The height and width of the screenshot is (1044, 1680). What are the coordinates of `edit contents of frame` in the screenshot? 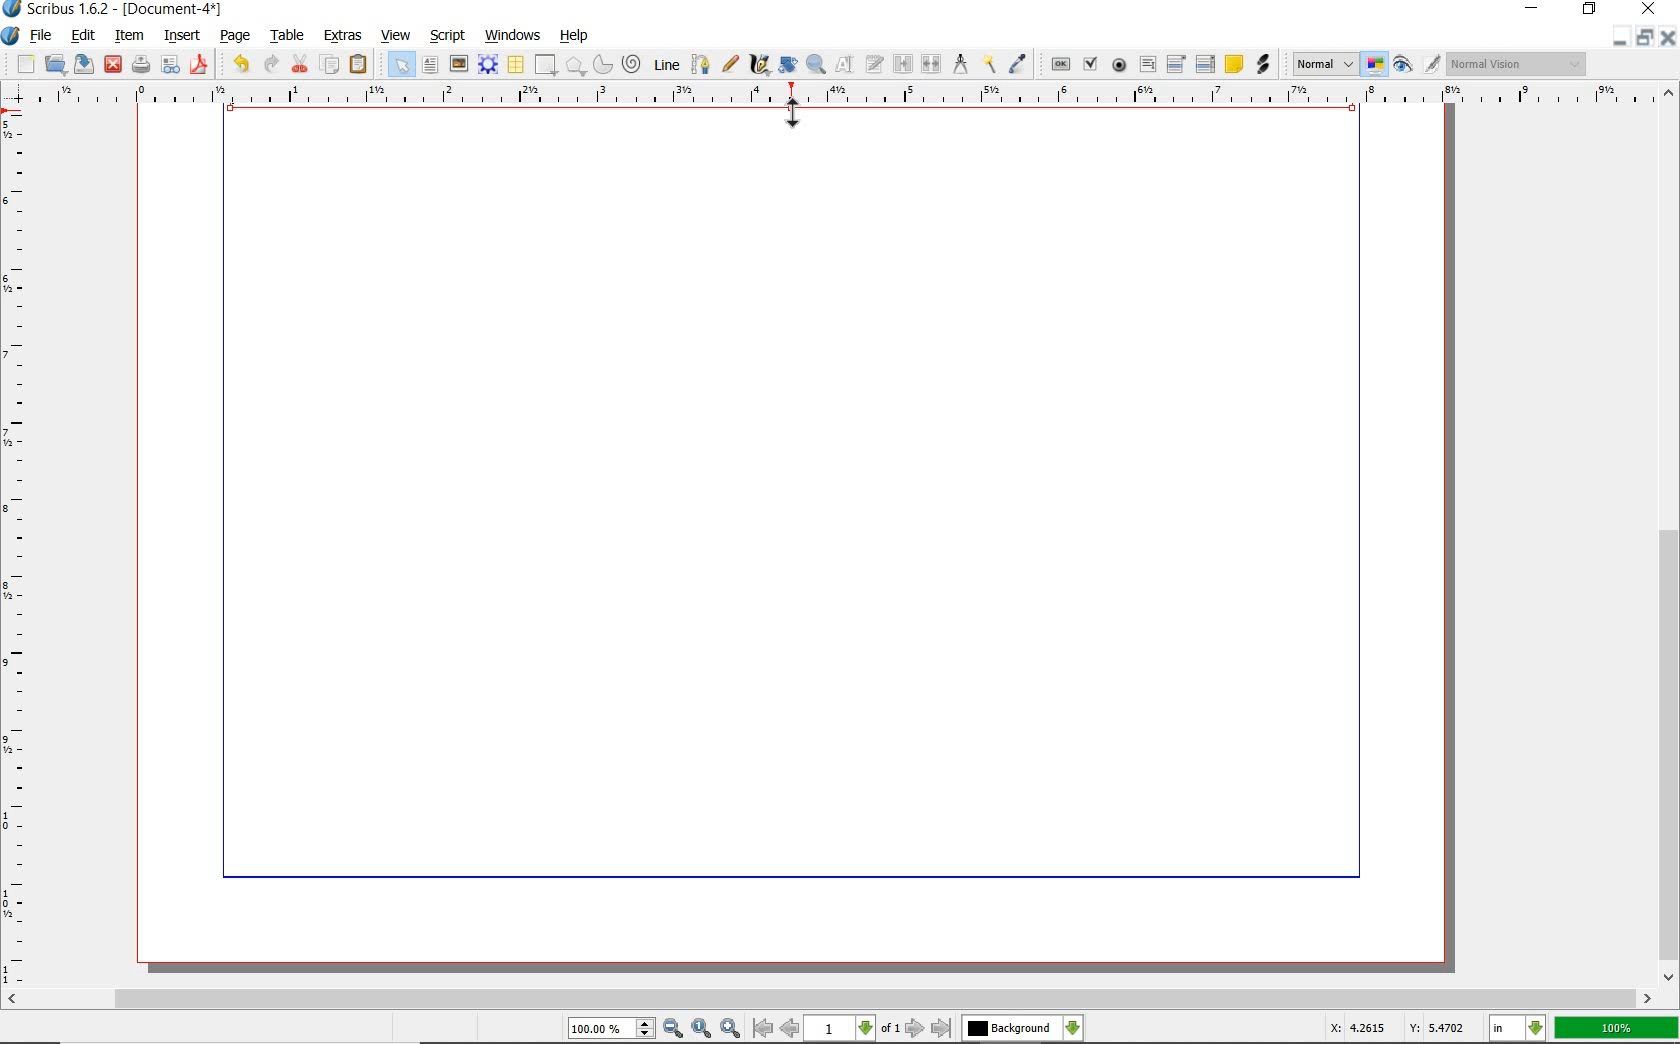 It's located at (843, 64).